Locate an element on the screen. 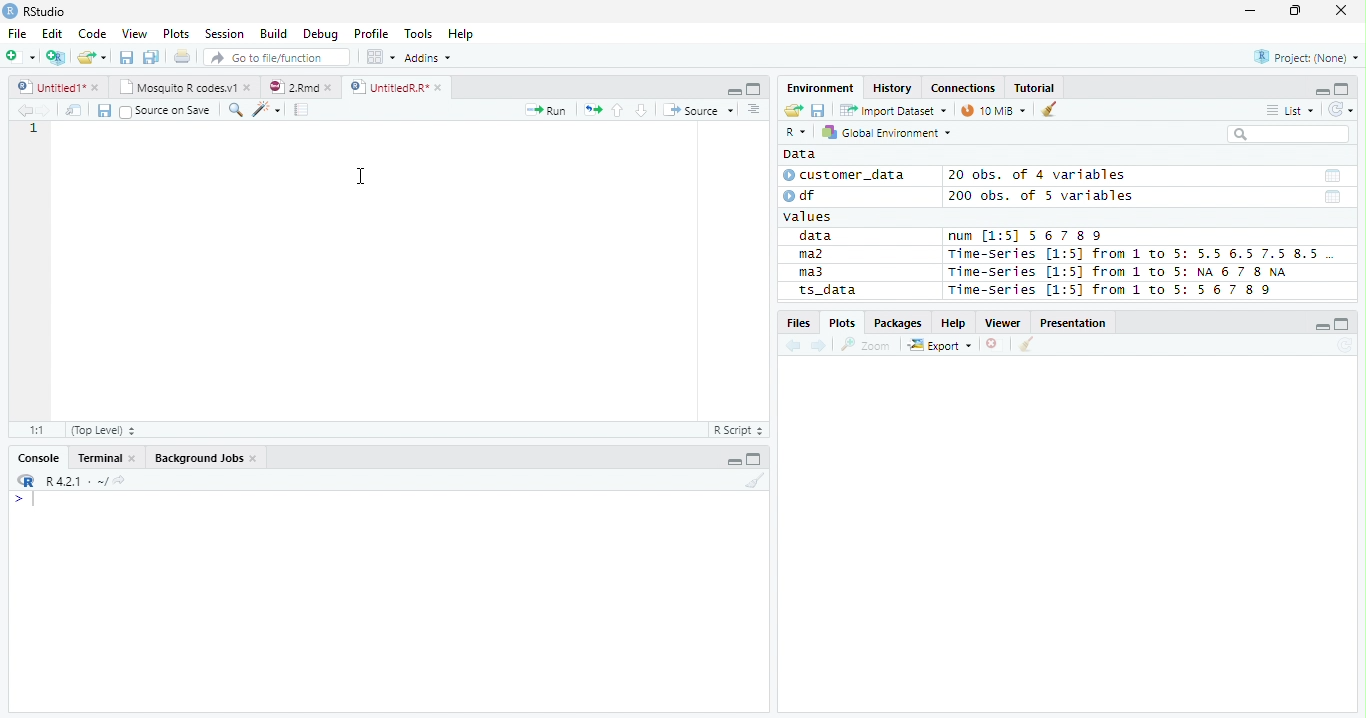  Show document outline is located at coordinates (752, 109).